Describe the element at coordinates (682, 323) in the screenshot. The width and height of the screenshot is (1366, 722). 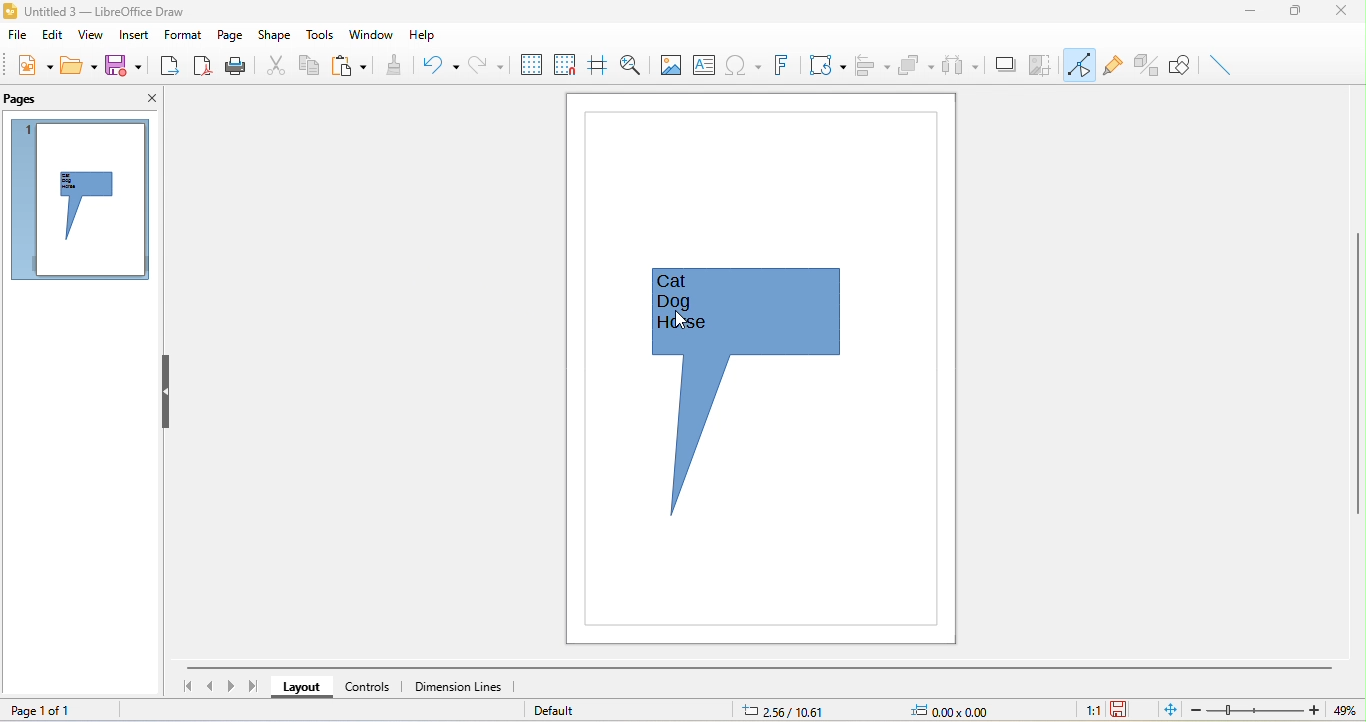
I see `cursor ` at that location.